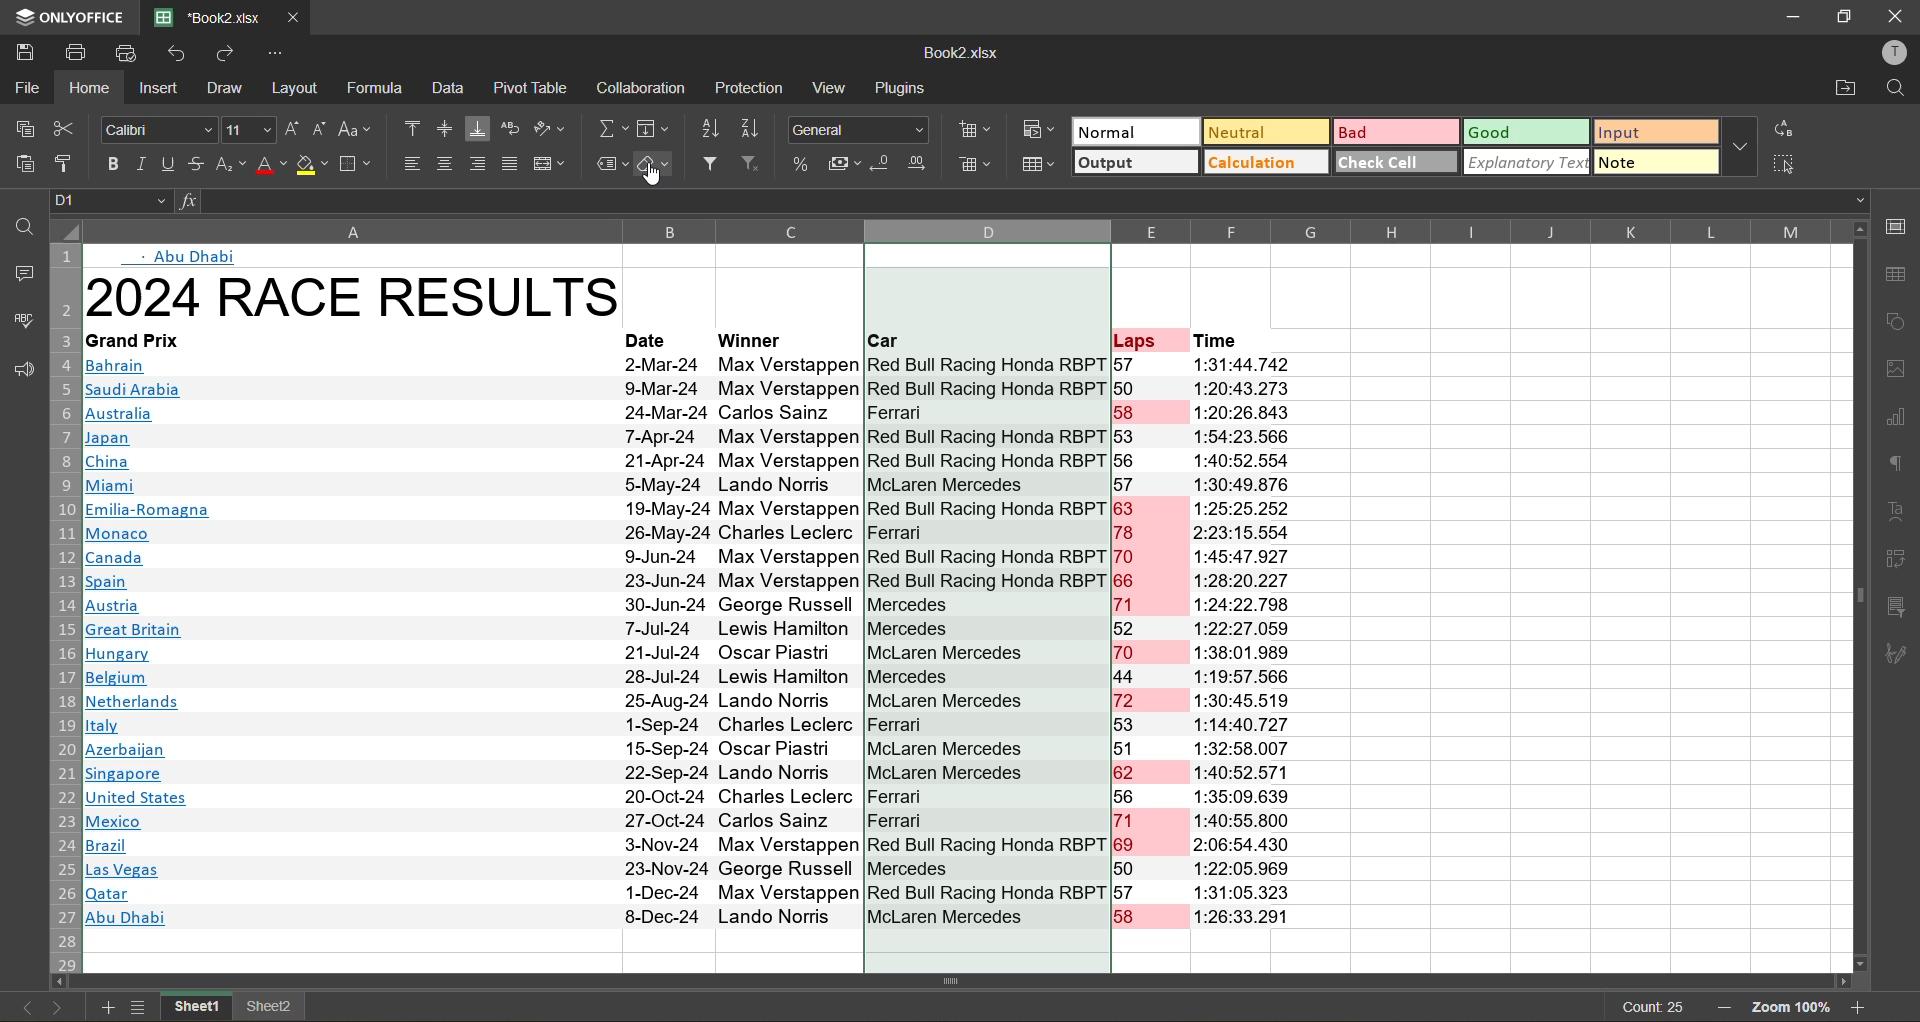 Image resolution: width=1920 pixels, height=1022 pixels. Describe the element at coordinates (1897, 88) in the screenshot. I see `find` at that location.